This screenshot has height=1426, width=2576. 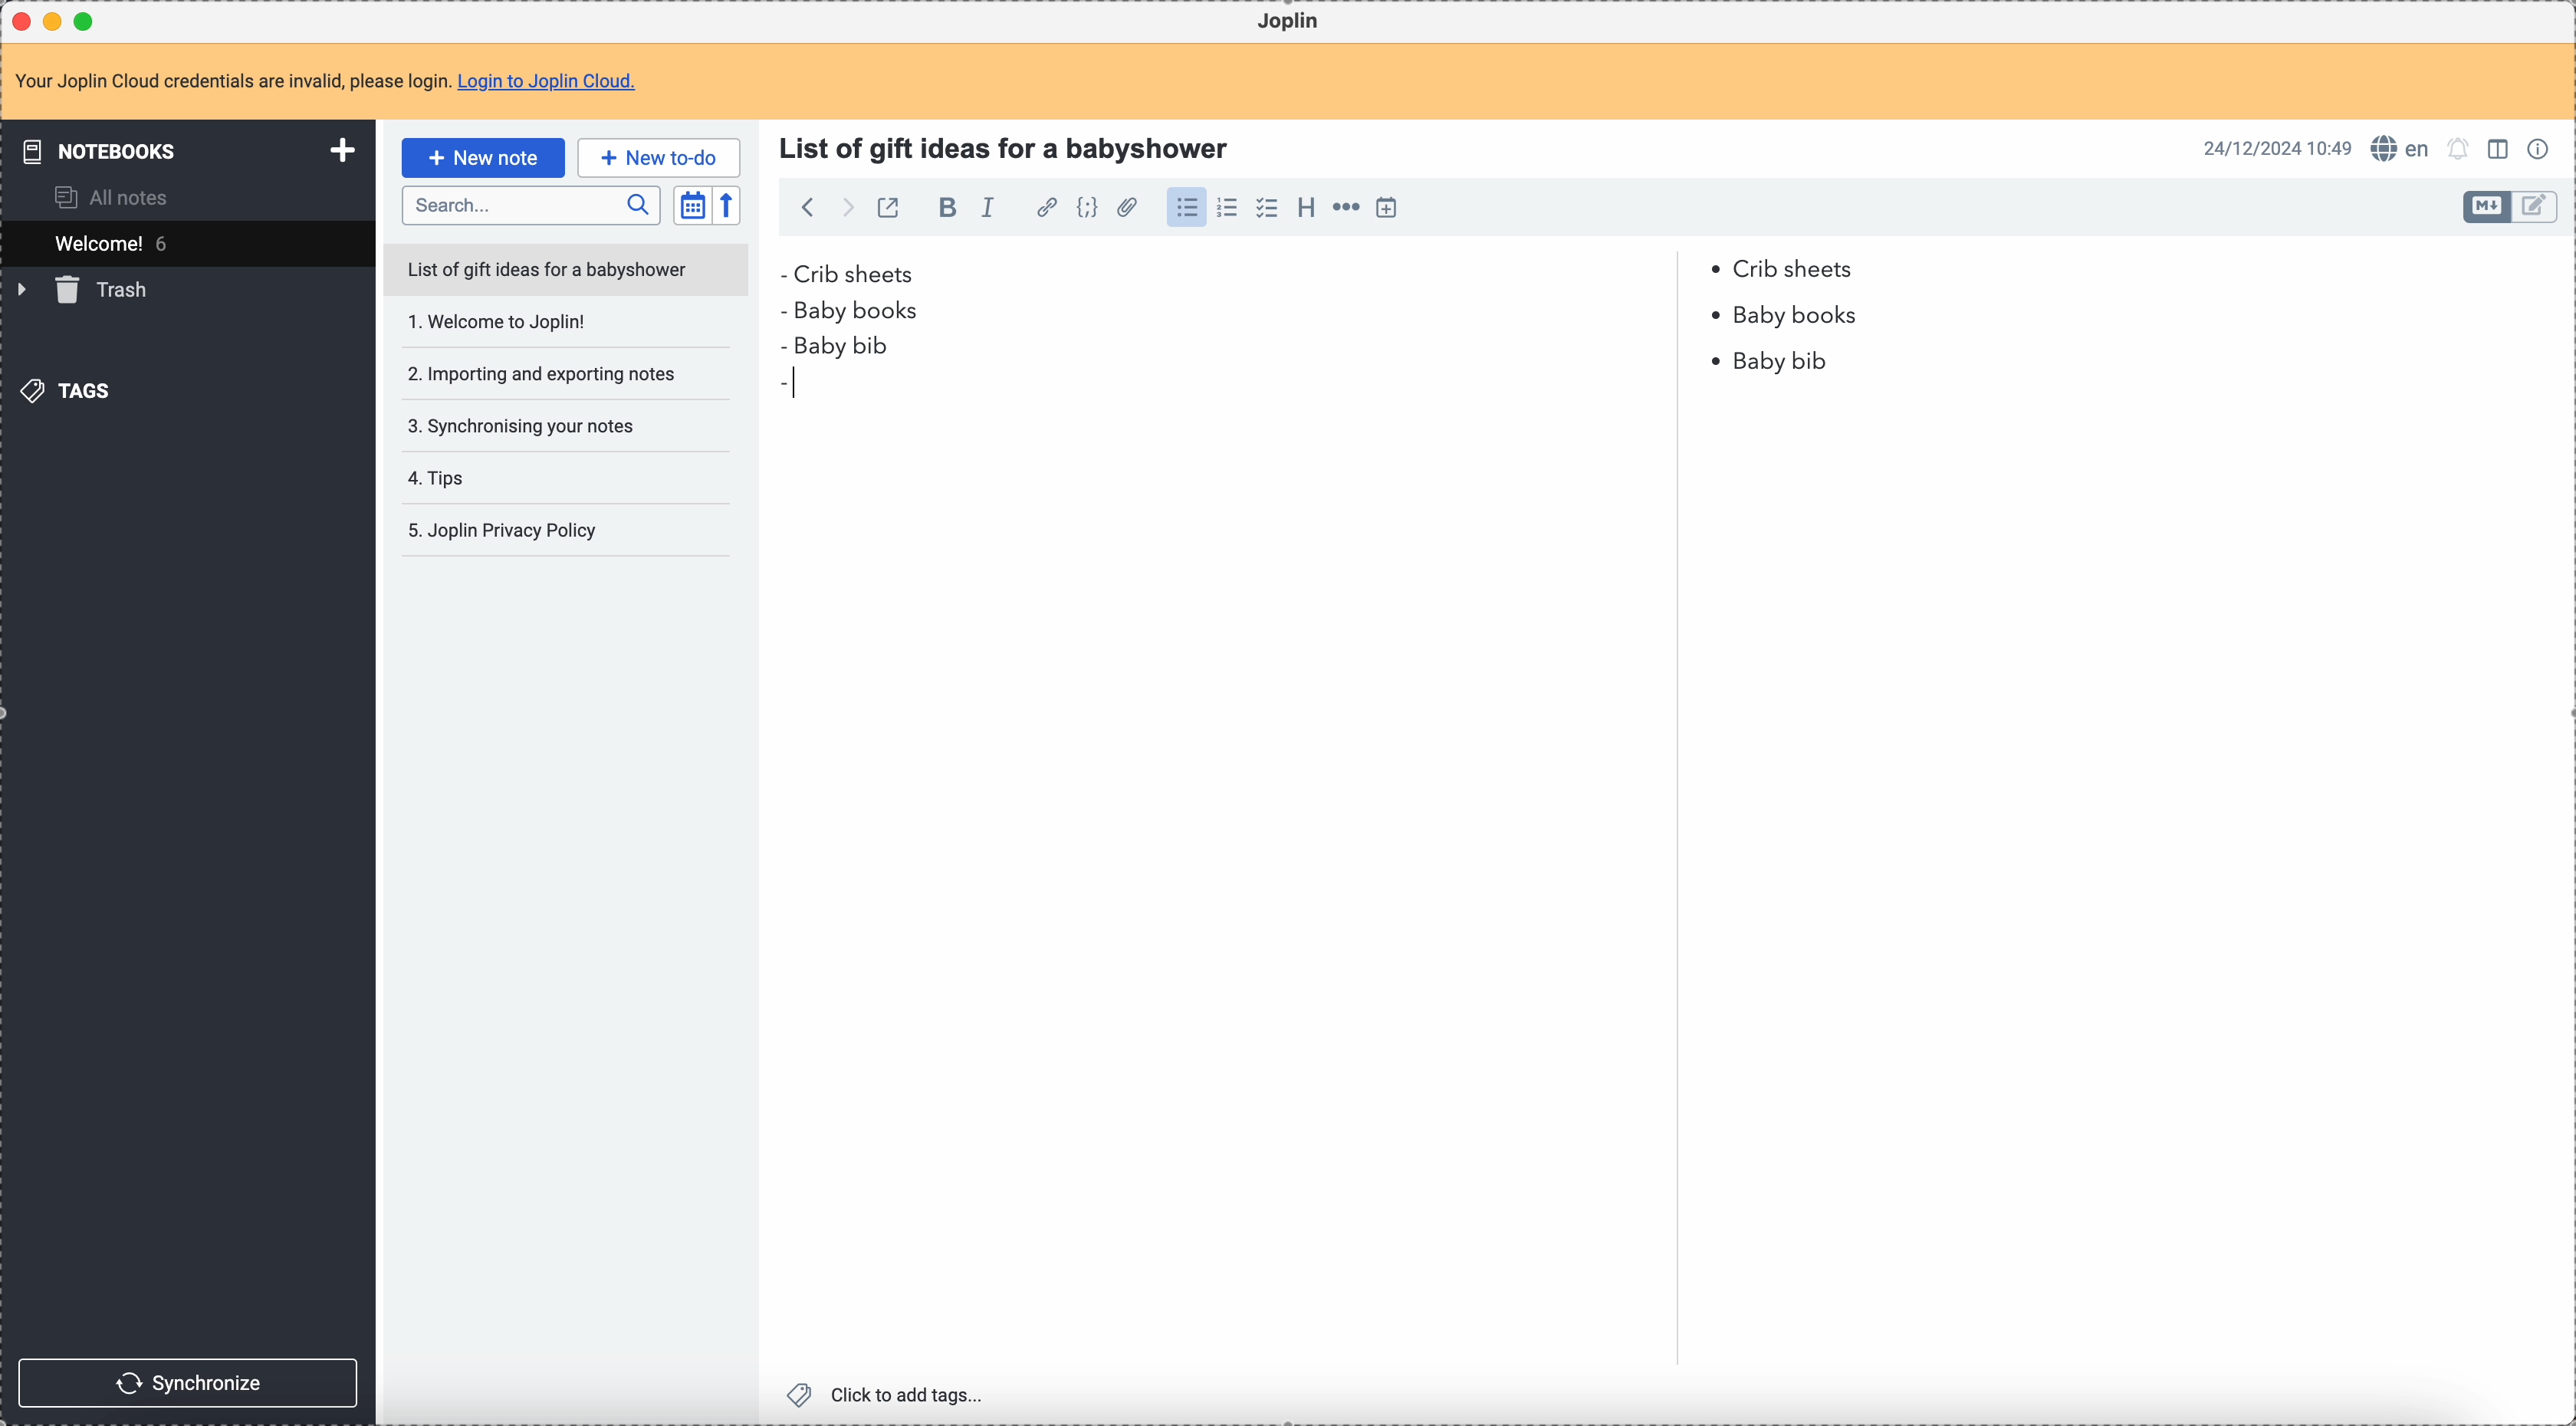 I want to click on close Joplin, so click(x=19, y=21).